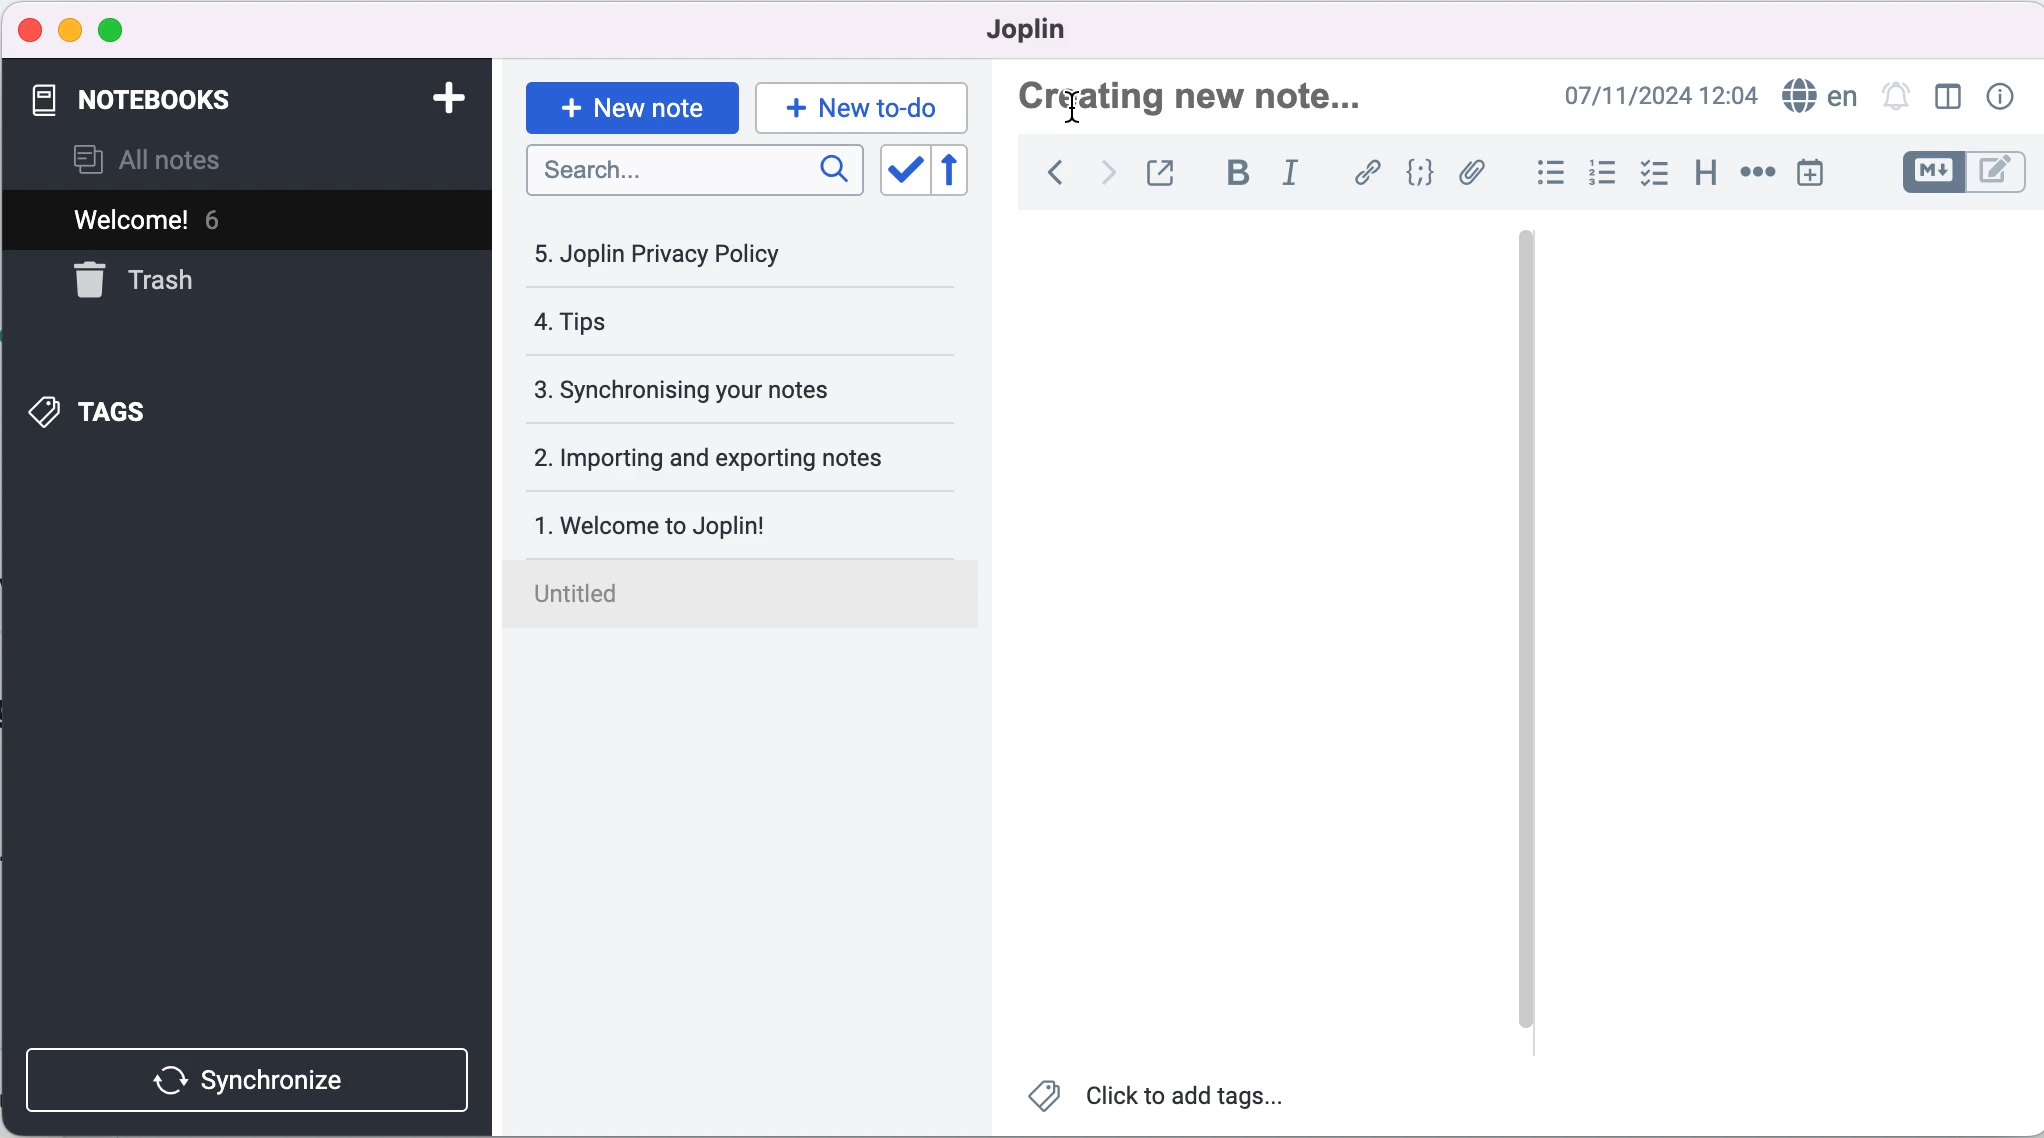 The height and width of the screenshot is (1138, 2044). I want to click on checkbox, so click(1657, 176).